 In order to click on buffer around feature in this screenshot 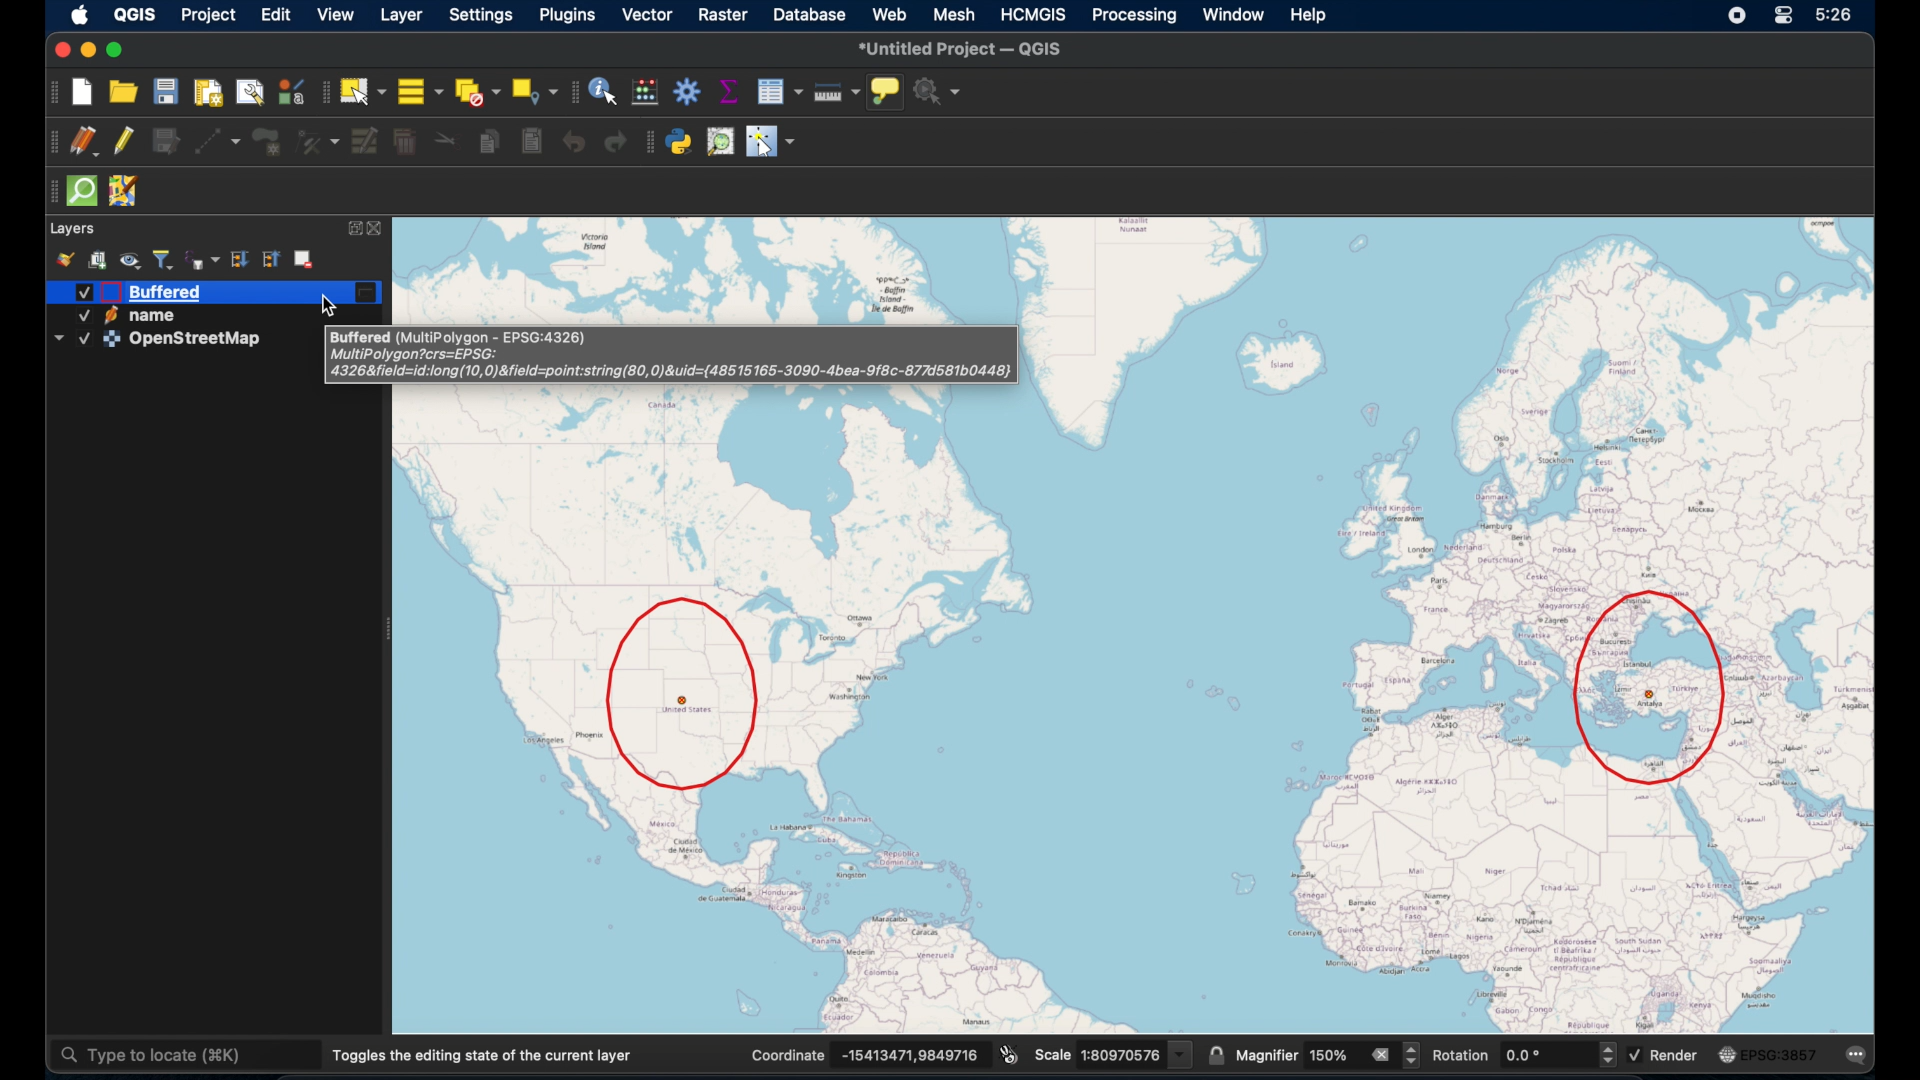, I will do `click(685, 694)`.